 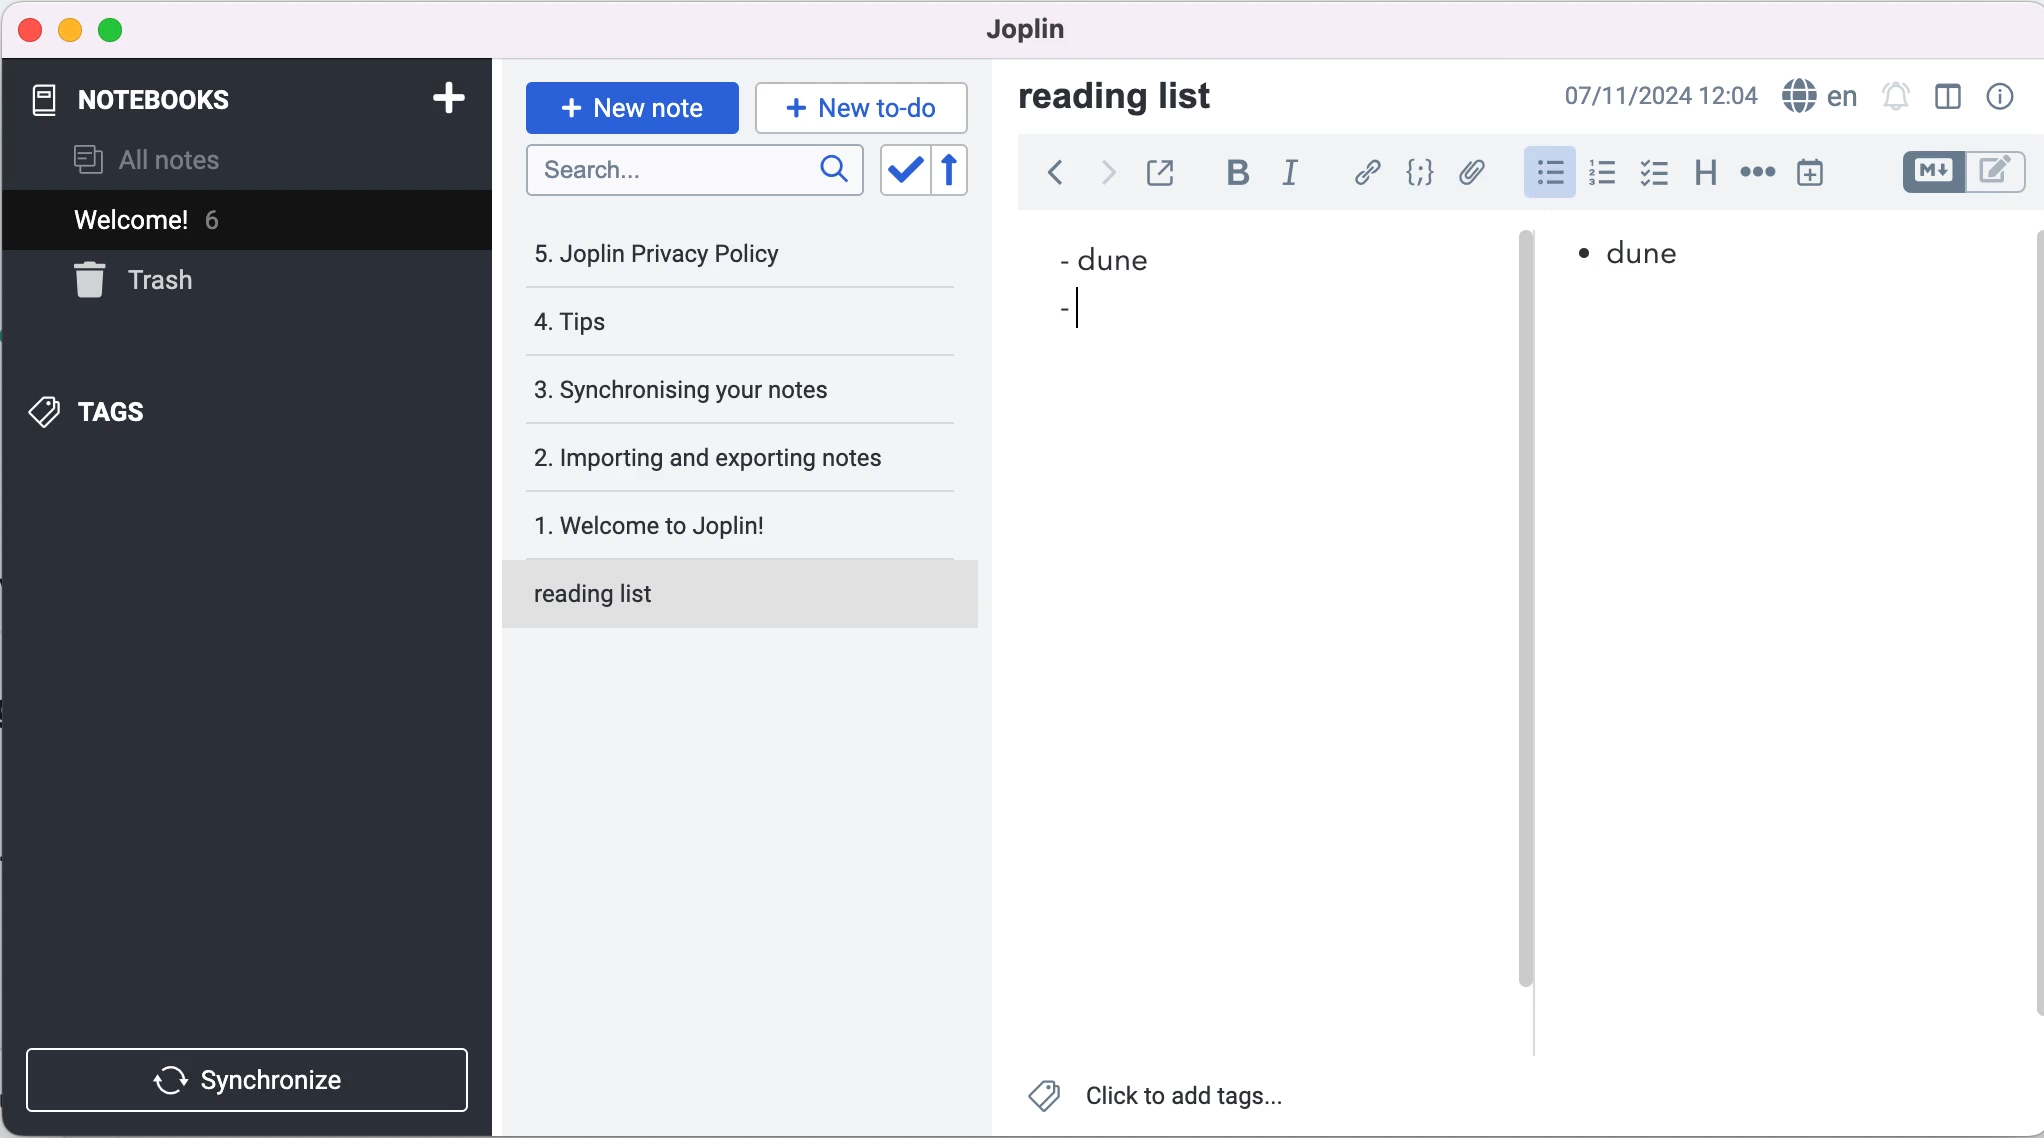 I want to click on new note, so click(x=629, y=106).